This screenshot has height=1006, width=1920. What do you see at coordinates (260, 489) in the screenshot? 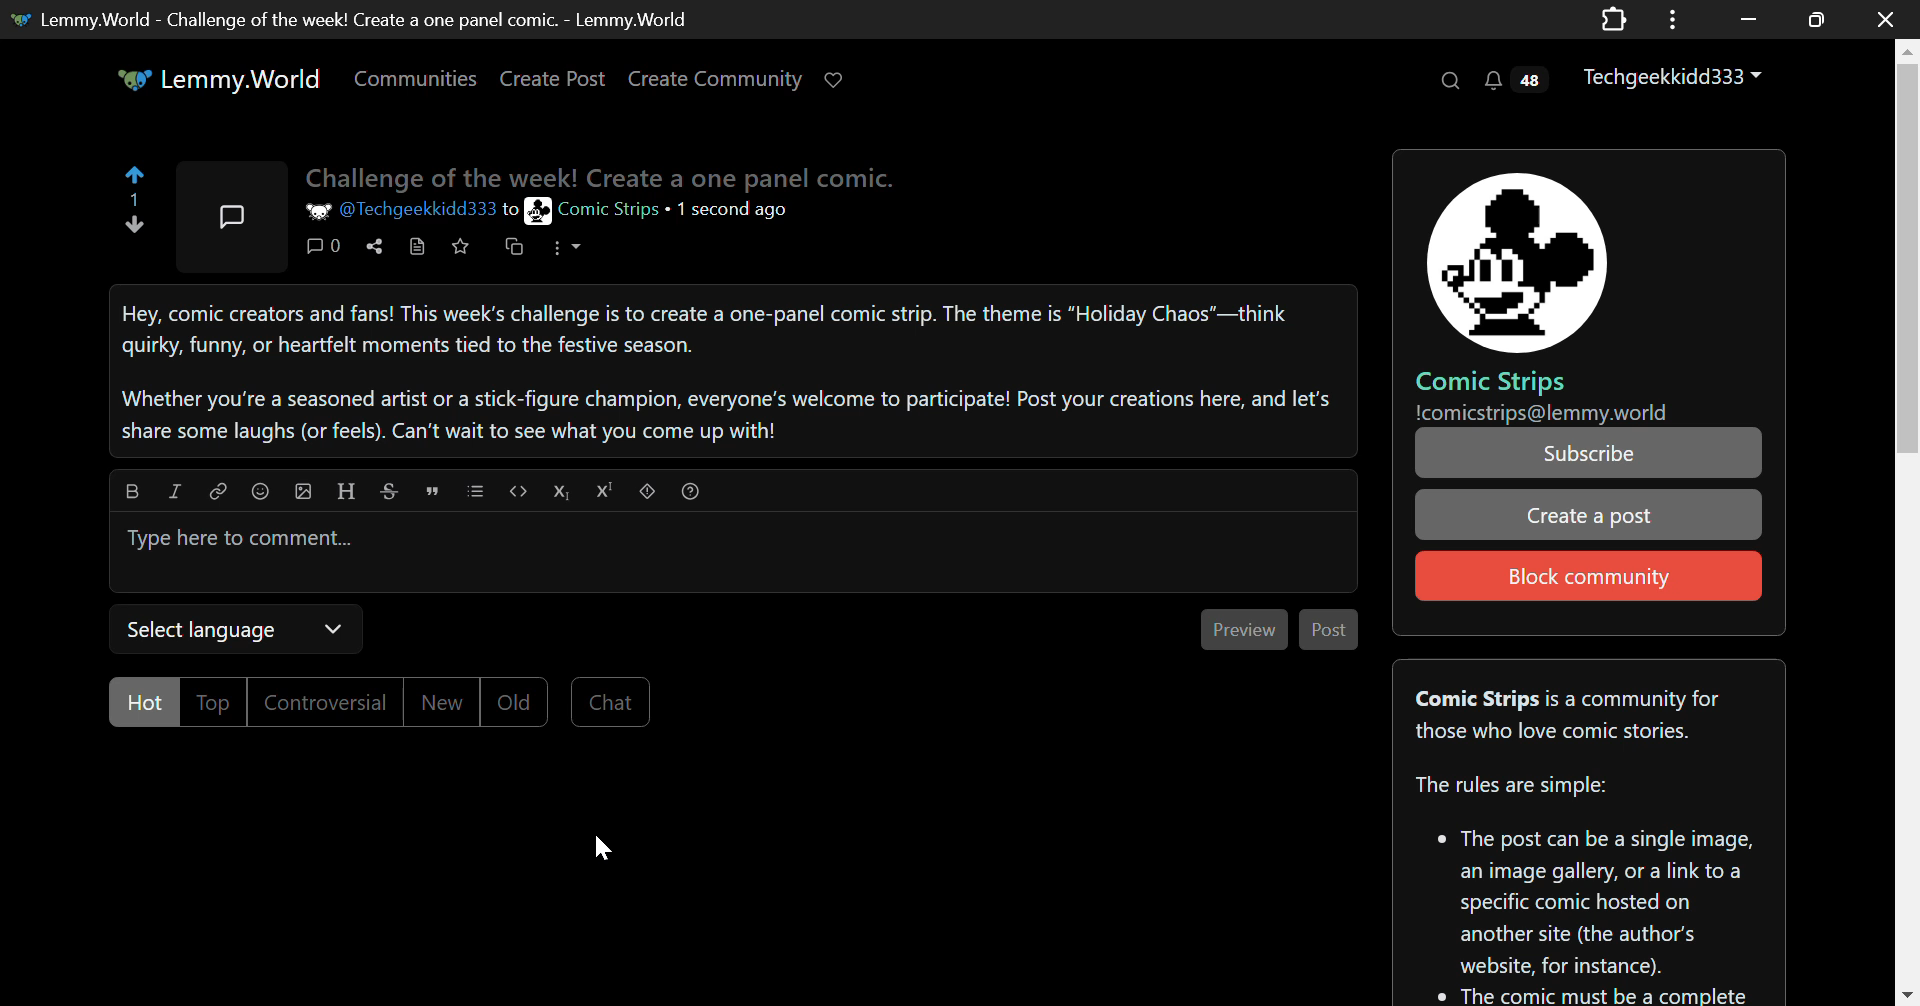
I see `Emoji` at bounding box center [260, 489].